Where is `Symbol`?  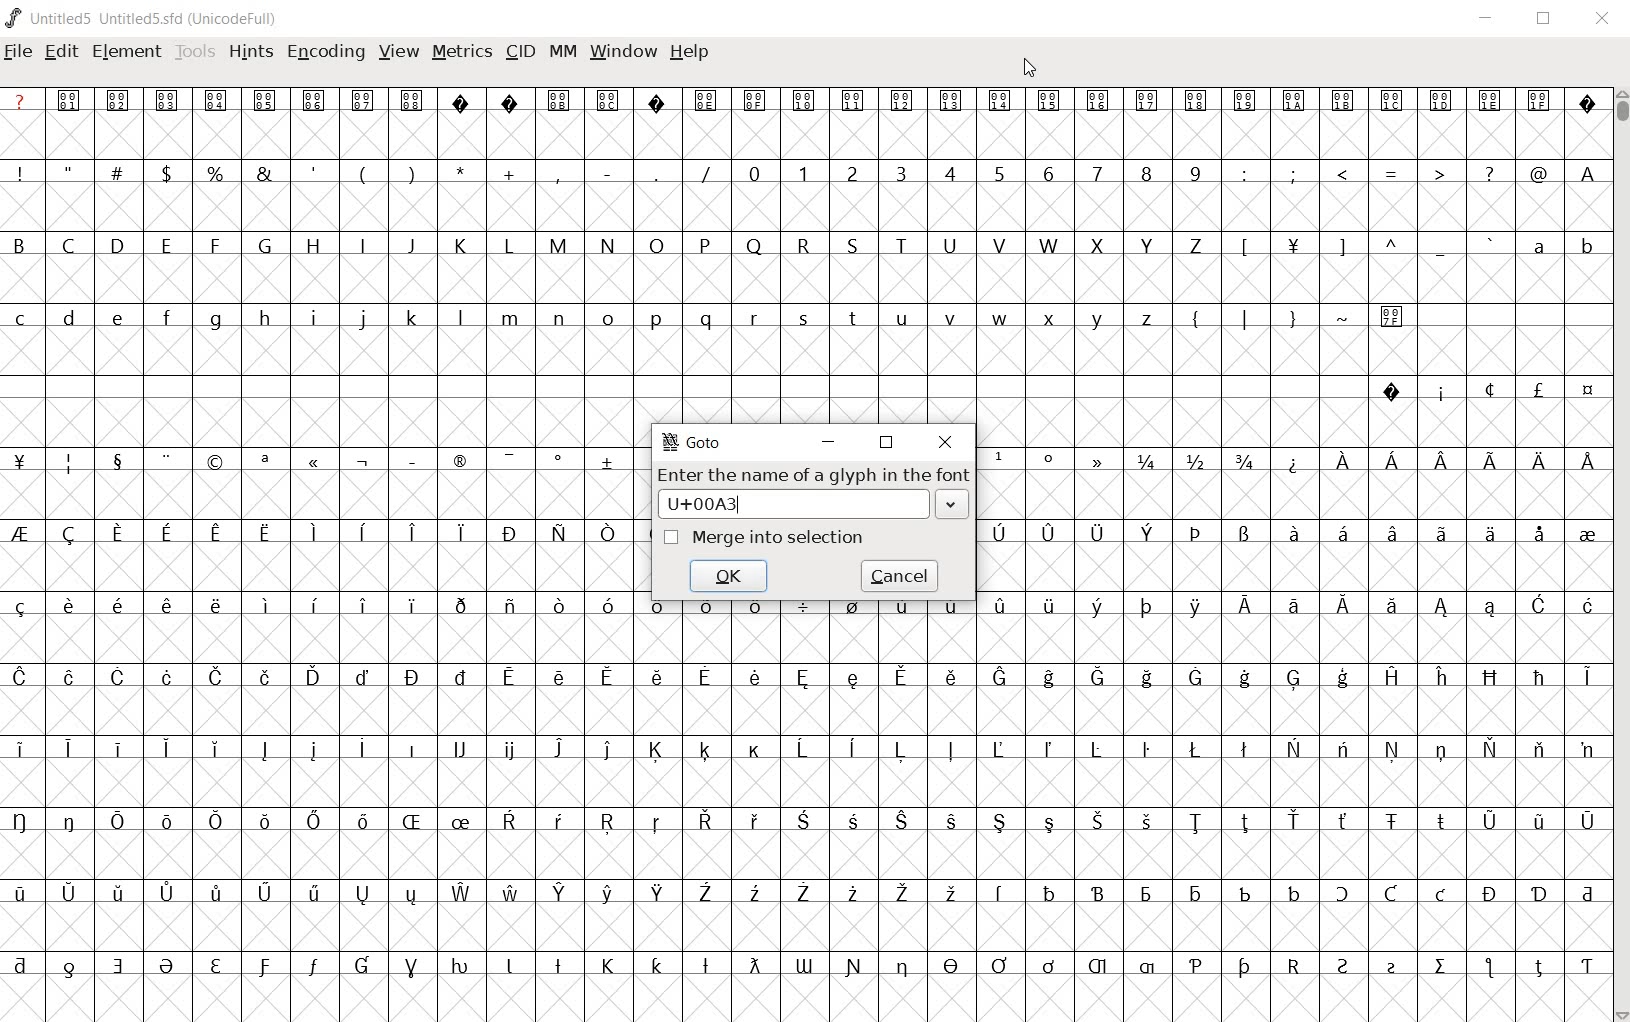 Symbol is located at coordinates (1339, 533).